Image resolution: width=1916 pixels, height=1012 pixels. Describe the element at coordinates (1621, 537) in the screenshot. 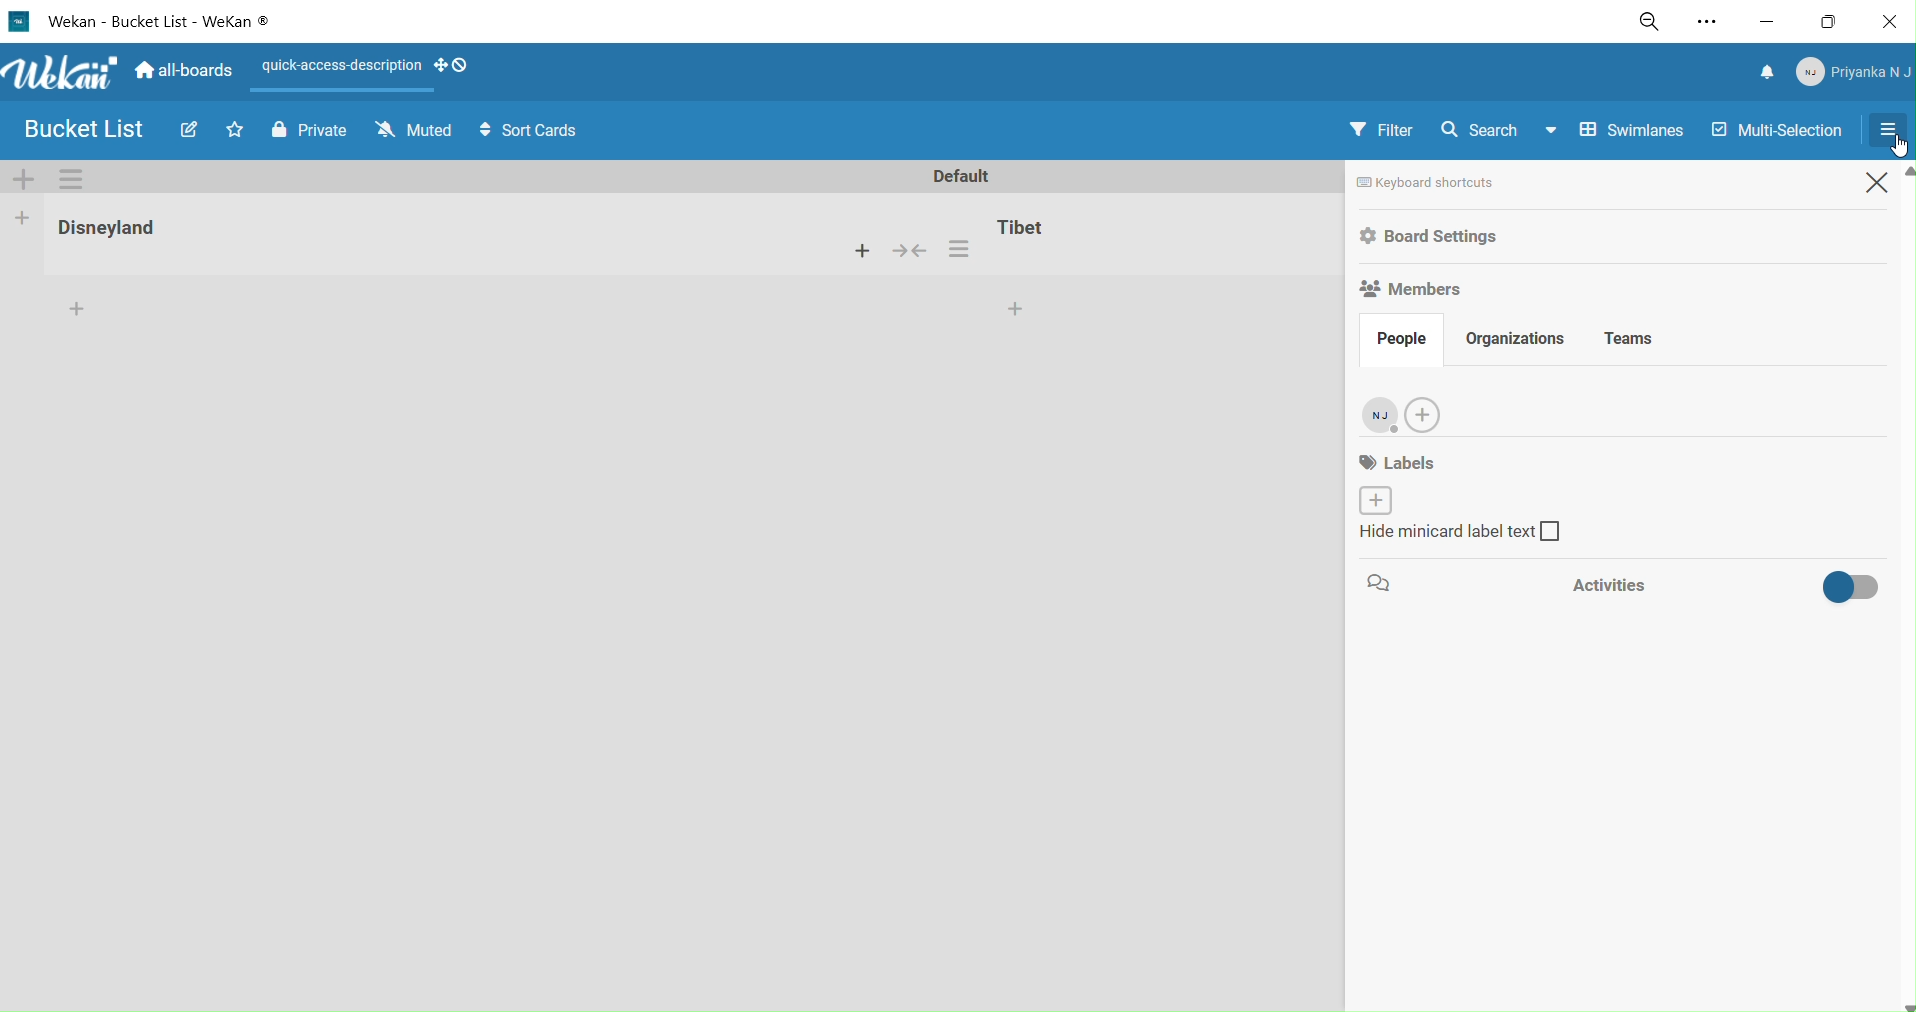

I see `hide minicard label text` at that location.